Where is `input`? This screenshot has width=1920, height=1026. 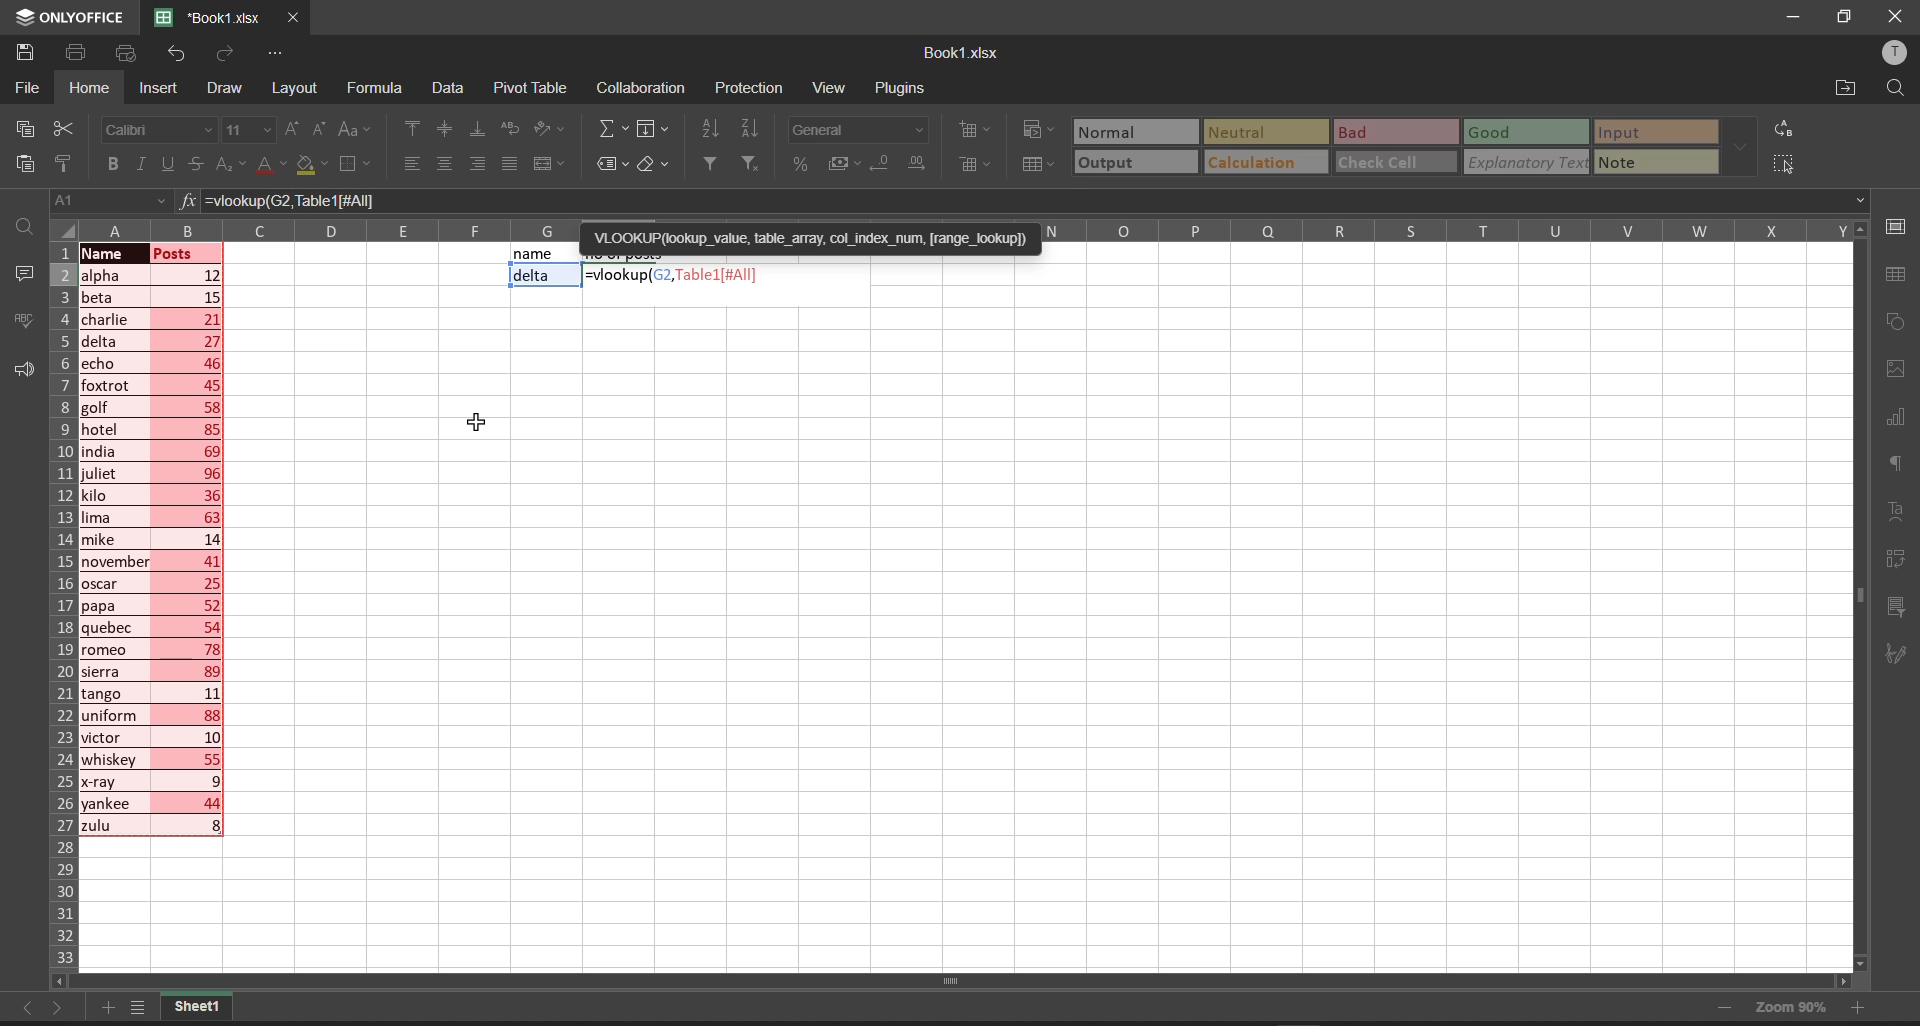 input is located at coordinates (1629, 130).